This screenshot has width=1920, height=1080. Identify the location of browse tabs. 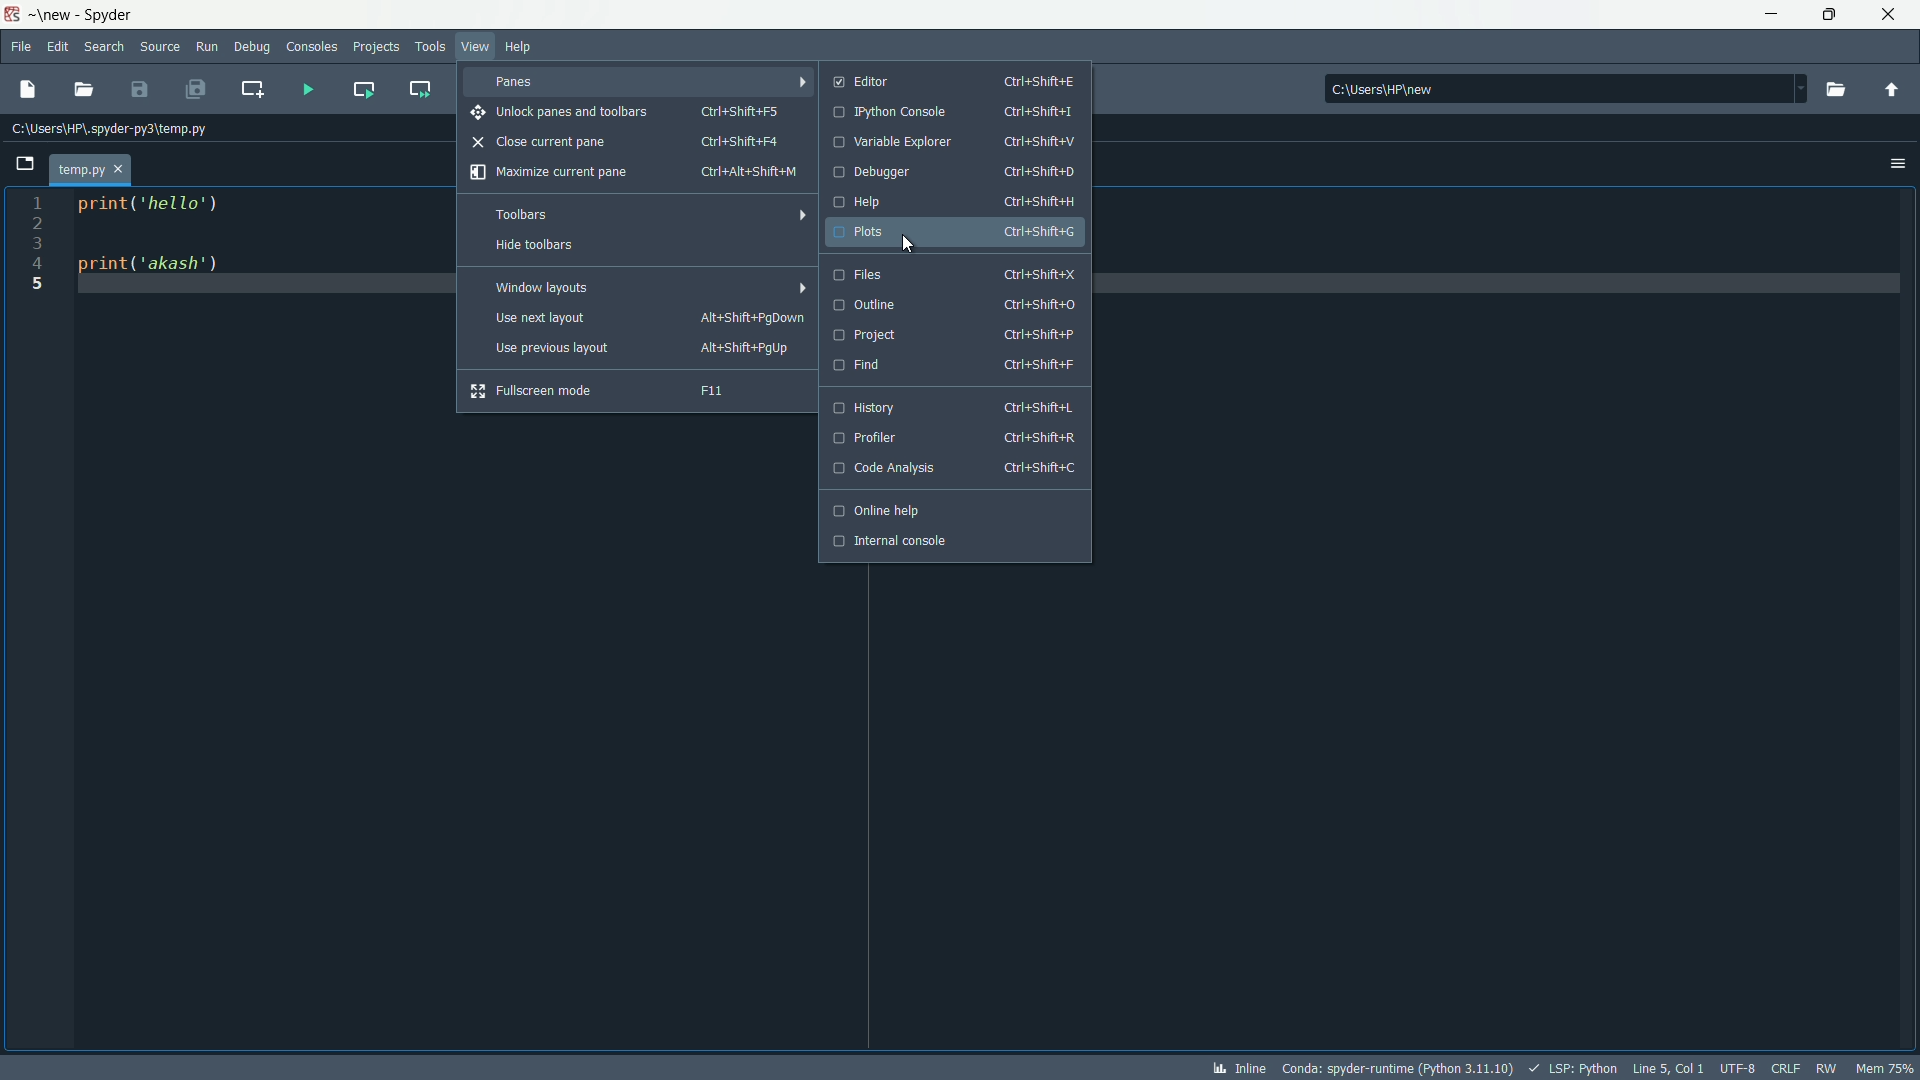
(24, 163).